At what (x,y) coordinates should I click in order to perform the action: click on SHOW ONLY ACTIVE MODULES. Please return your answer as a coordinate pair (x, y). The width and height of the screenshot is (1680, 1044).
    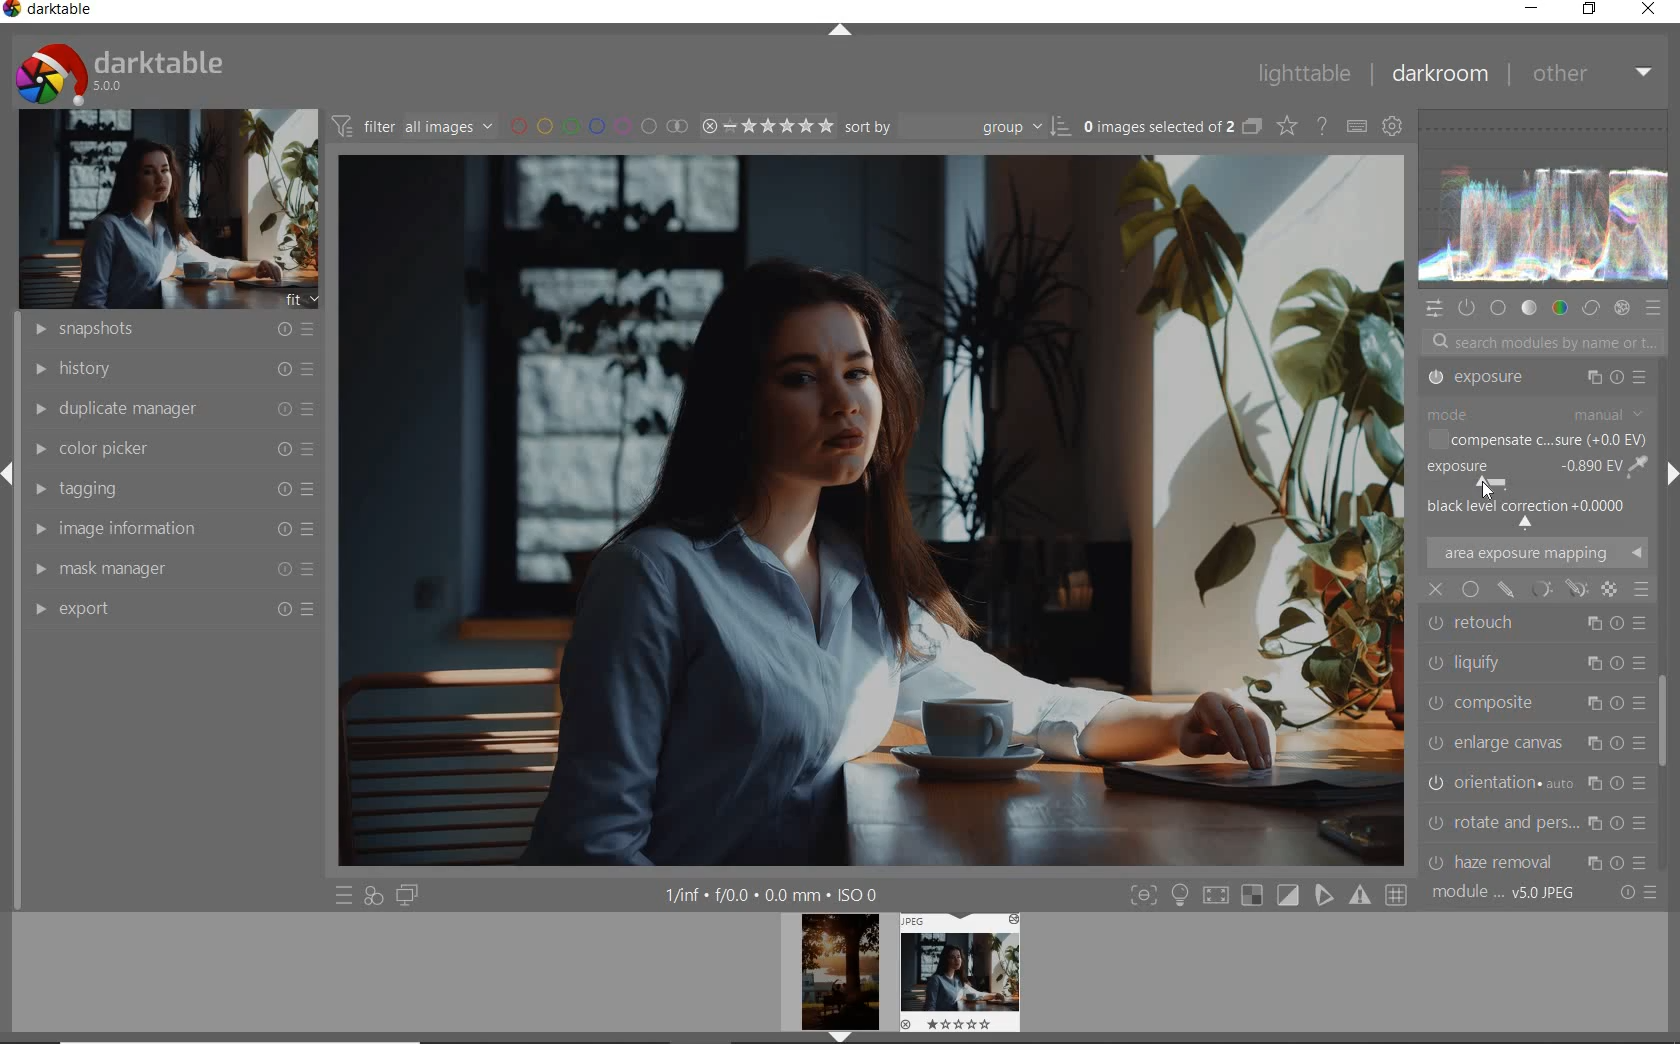
    Looking at the image, I should click on (1466, 309).